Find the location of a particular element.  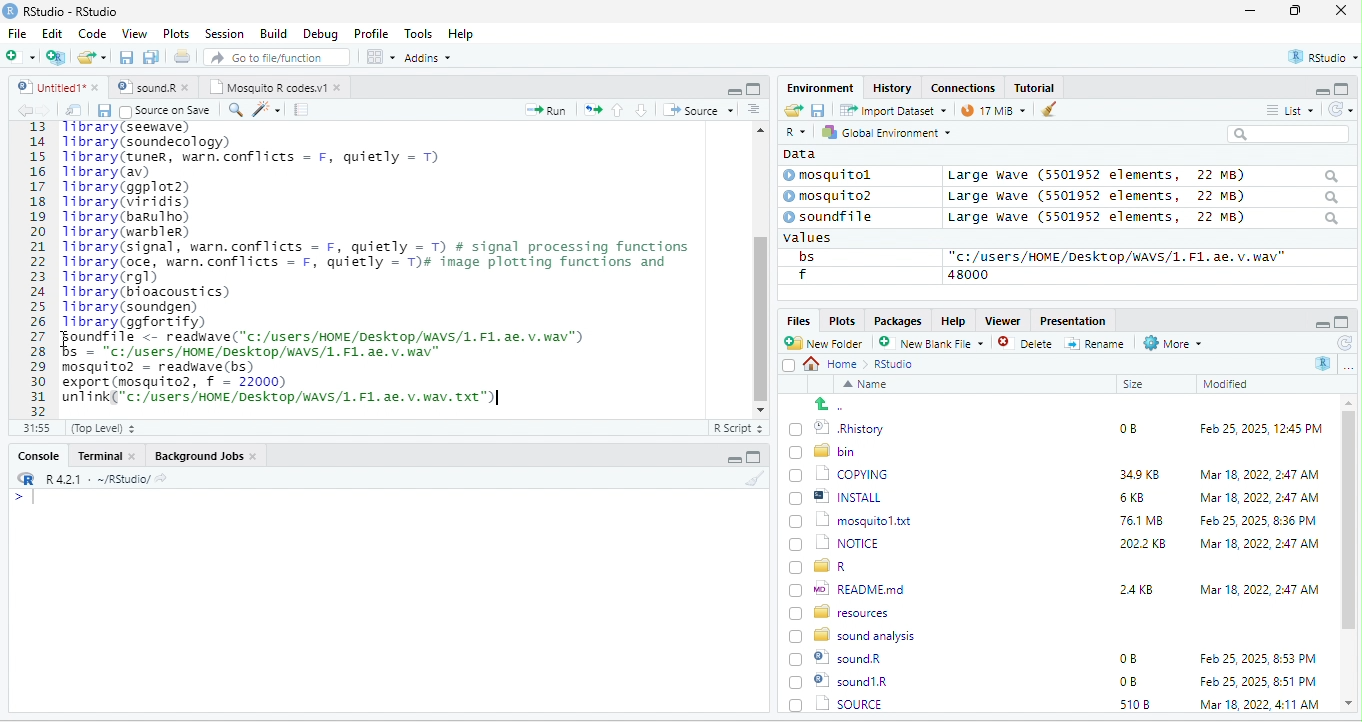

Tools is located at coordinates (419, 33).